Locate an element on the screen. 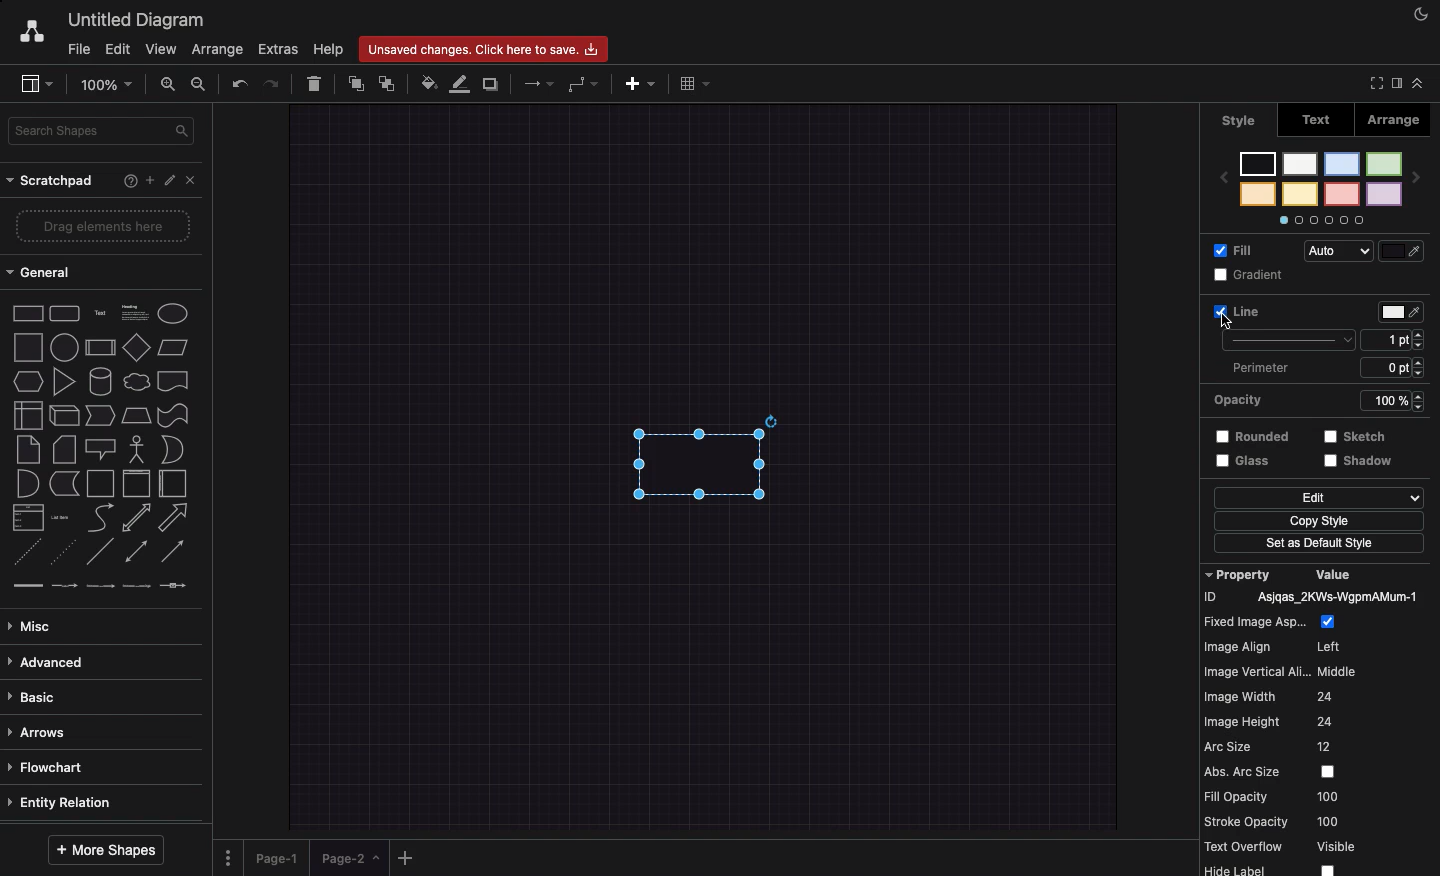 The image size is (1440, 876). Redo is located at coordinates (274, 82).